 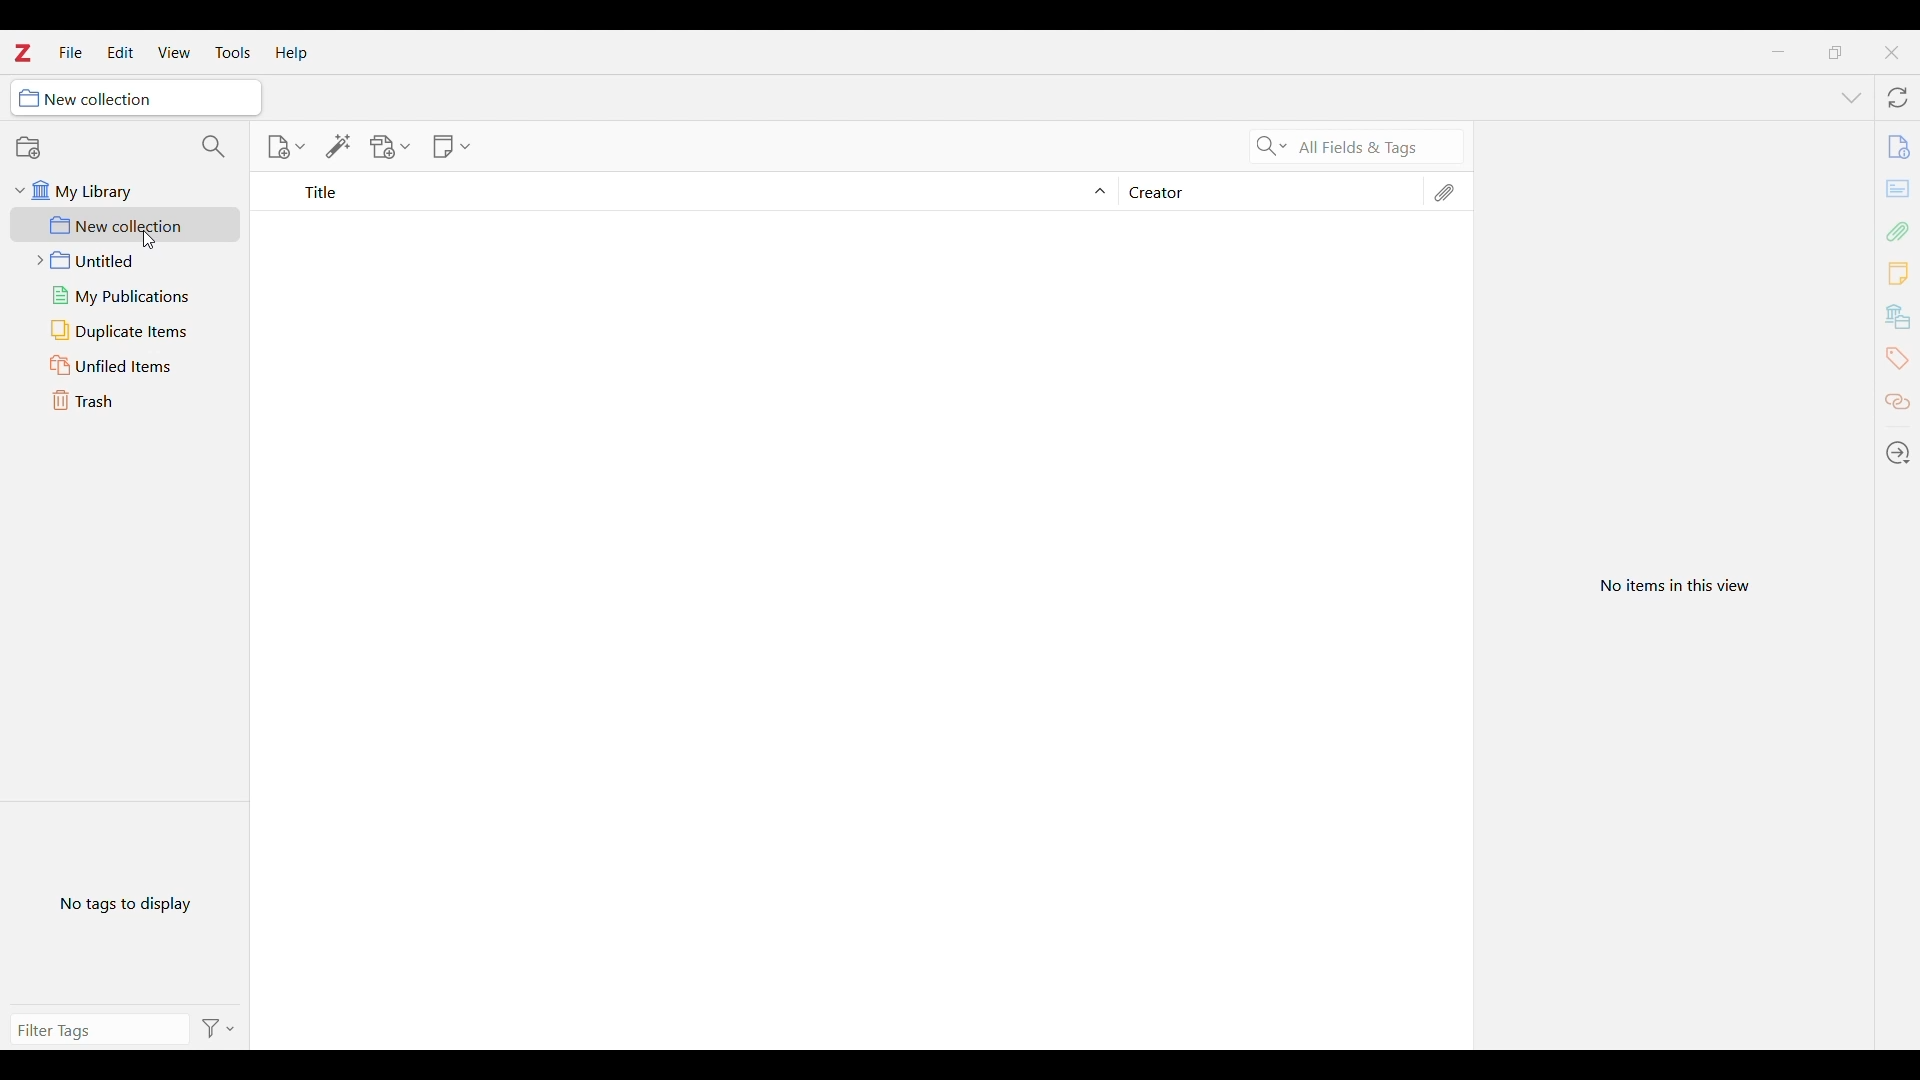 What do you see at coordinates (135, 98) in the screenshot?
I see `Current collection` at bounding box center [135, 98].